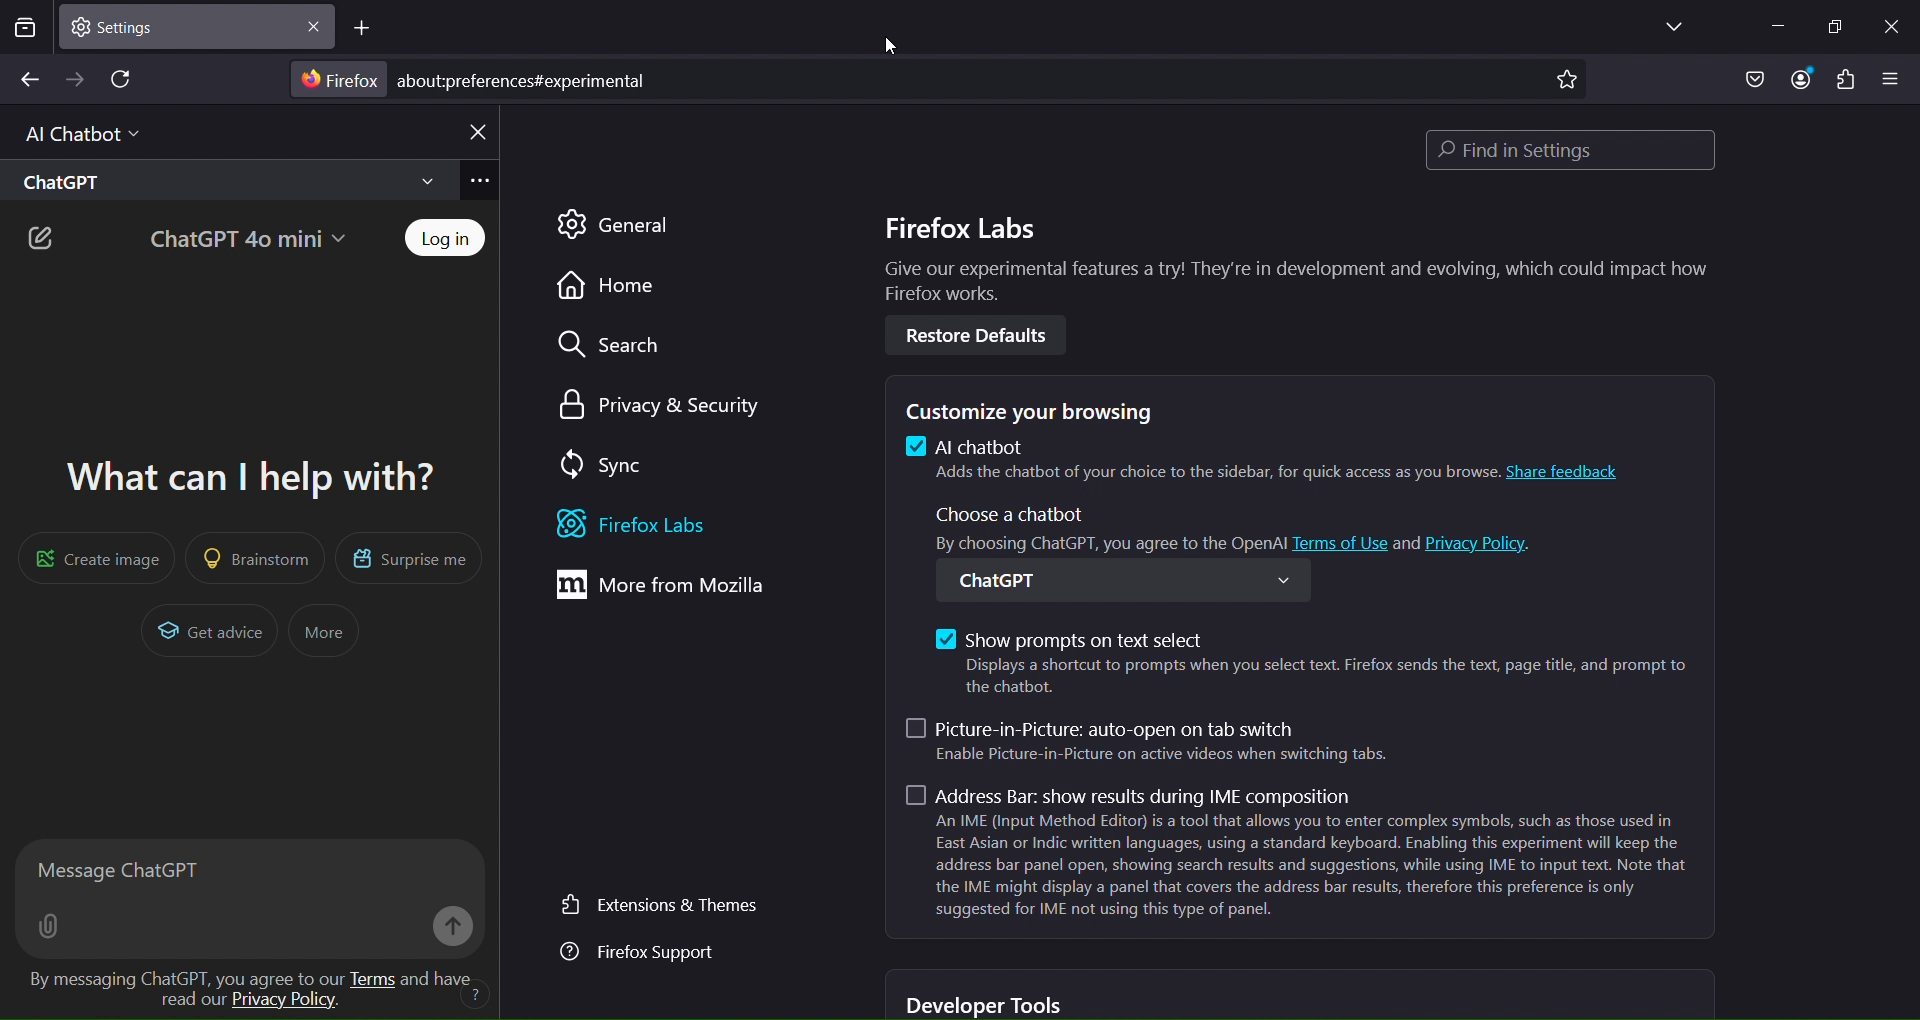 This screenshot has height=1020, width=1920. I want to click on move from mozilla, so click(679, 589).